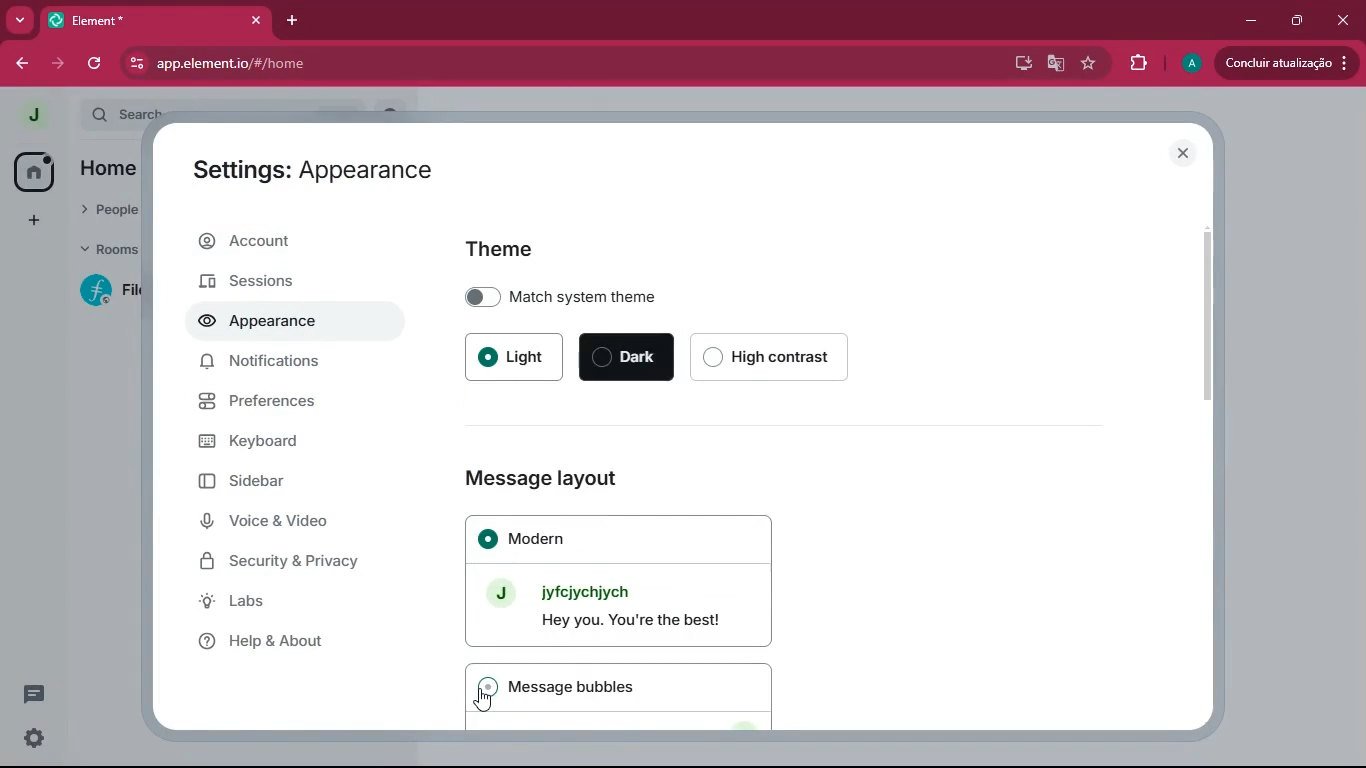 The image size is (1366, 768). What do you see at coordinates (396, 64) in the screenshot?
I see `app.elementio/#/home` at bounding box center [396, 64].